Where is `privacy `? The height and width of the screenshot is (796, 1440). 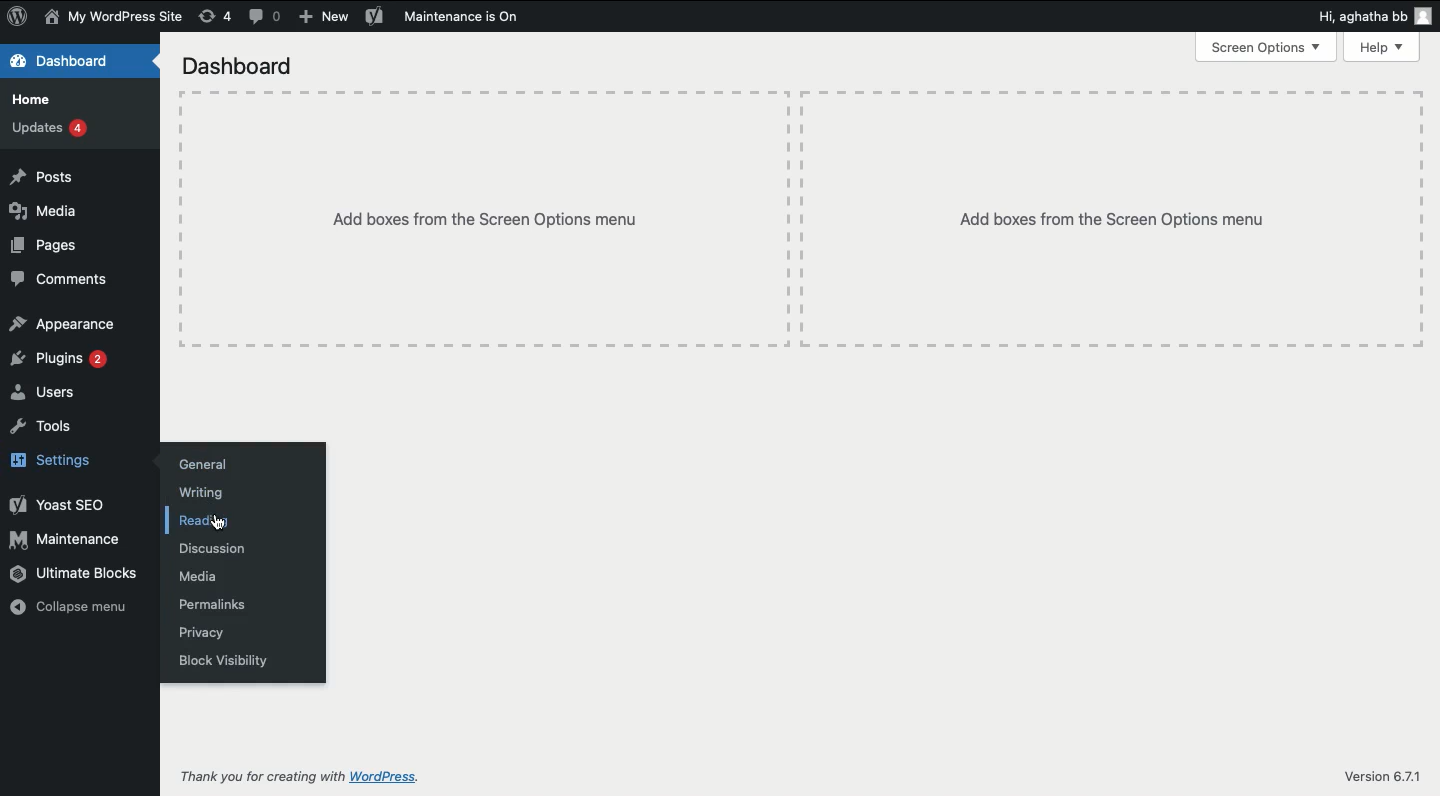 privacy  is located at coordinates (201, 634).